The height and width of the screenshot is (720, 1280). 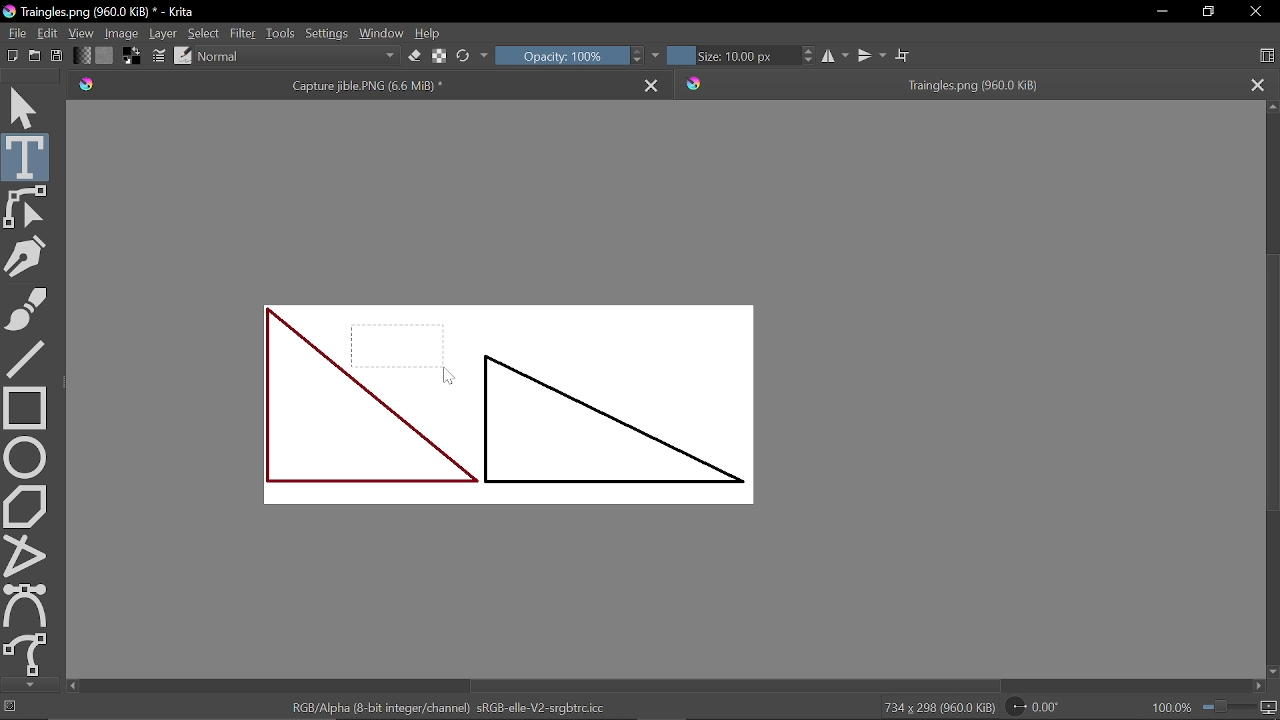 I want to click on Rotate, so click(x=1044, y=708).